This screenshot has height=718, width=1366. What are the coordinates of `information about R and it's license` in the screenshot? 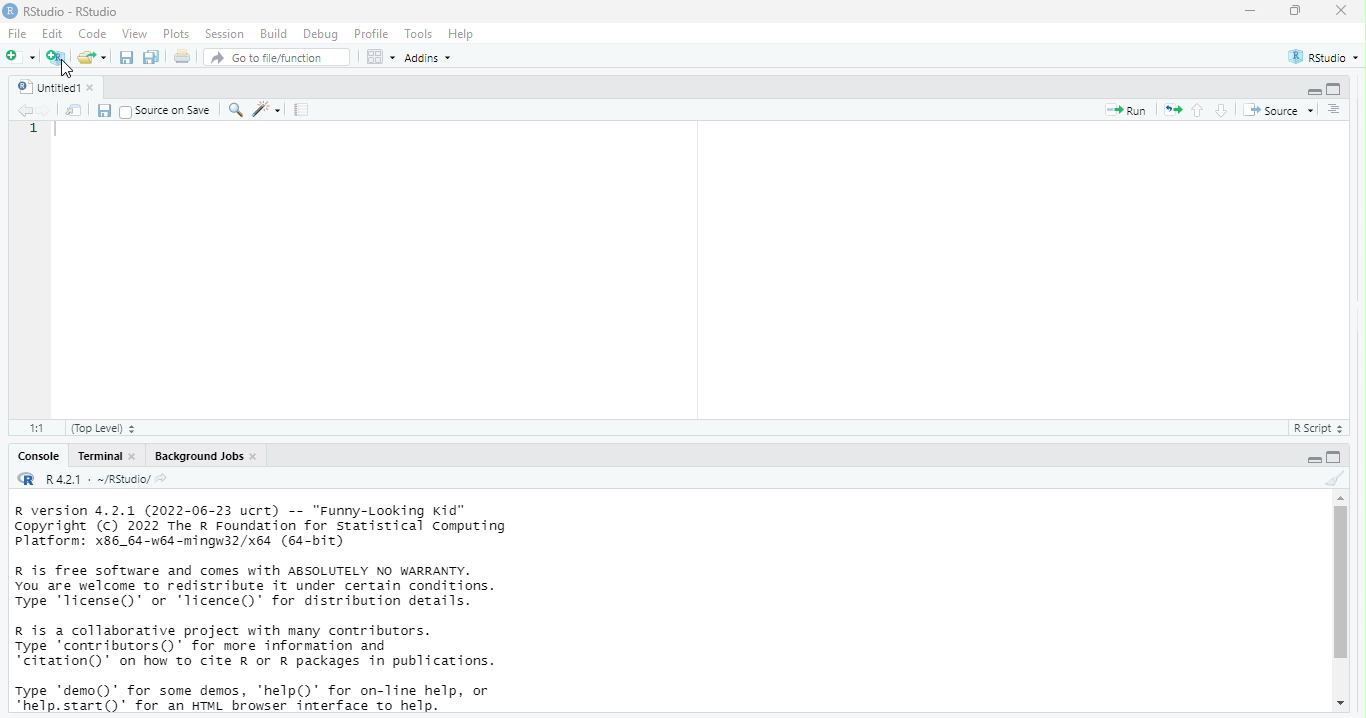 It's located at (264, 587).